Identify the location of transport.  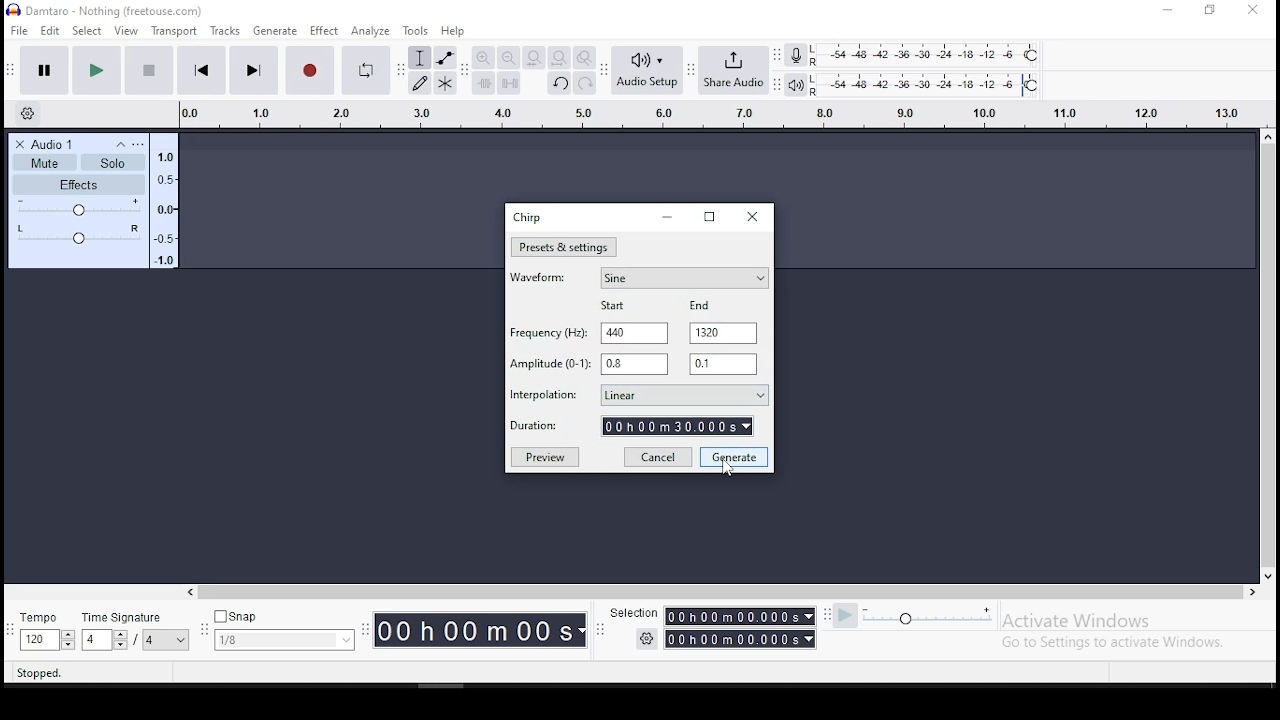
(176, 30).